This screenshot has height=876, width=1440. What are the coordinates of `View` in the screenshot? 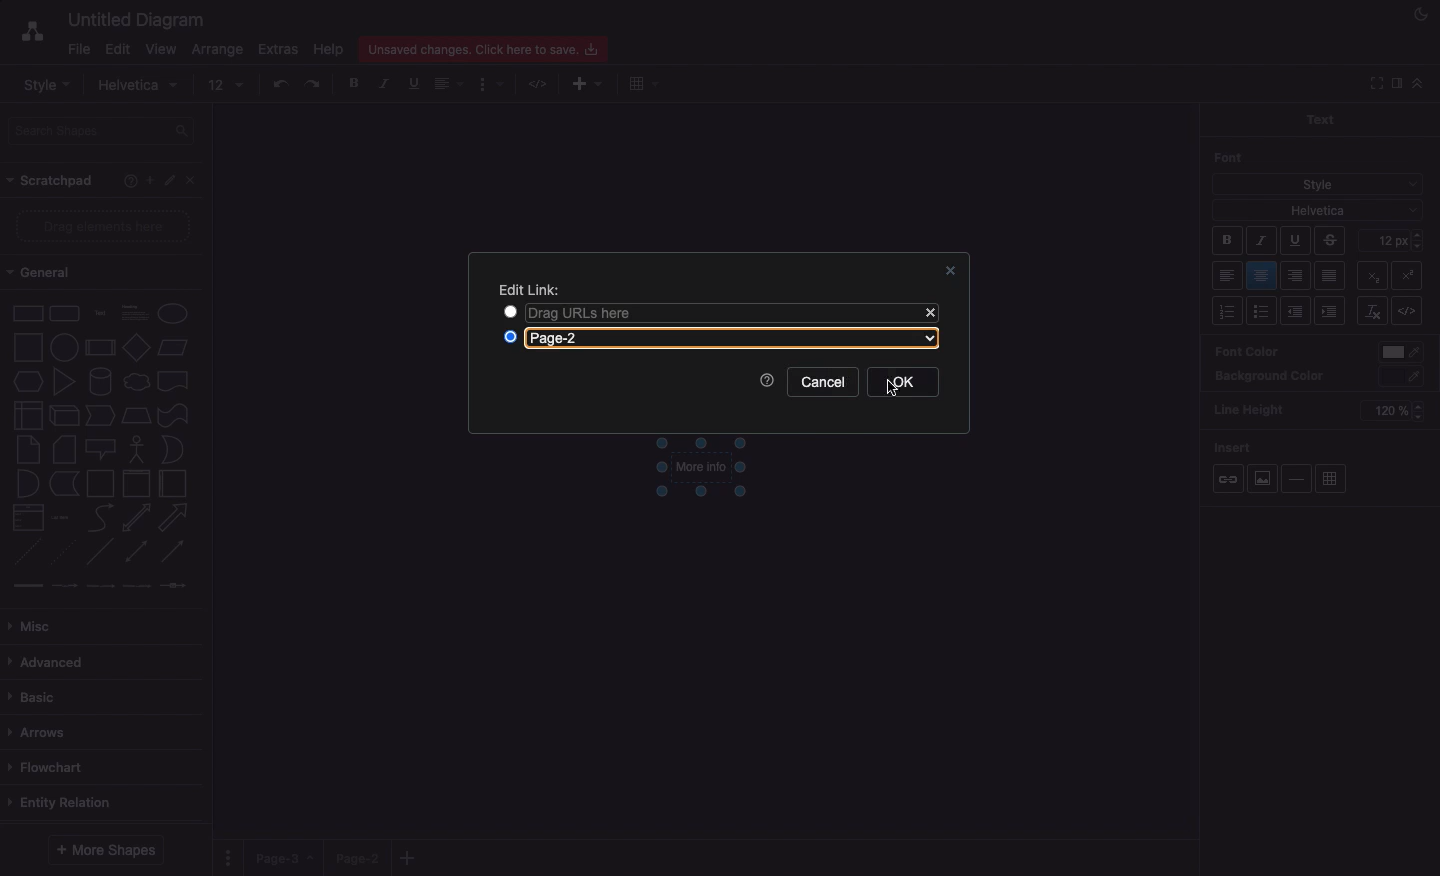 It's located at (159, 46).